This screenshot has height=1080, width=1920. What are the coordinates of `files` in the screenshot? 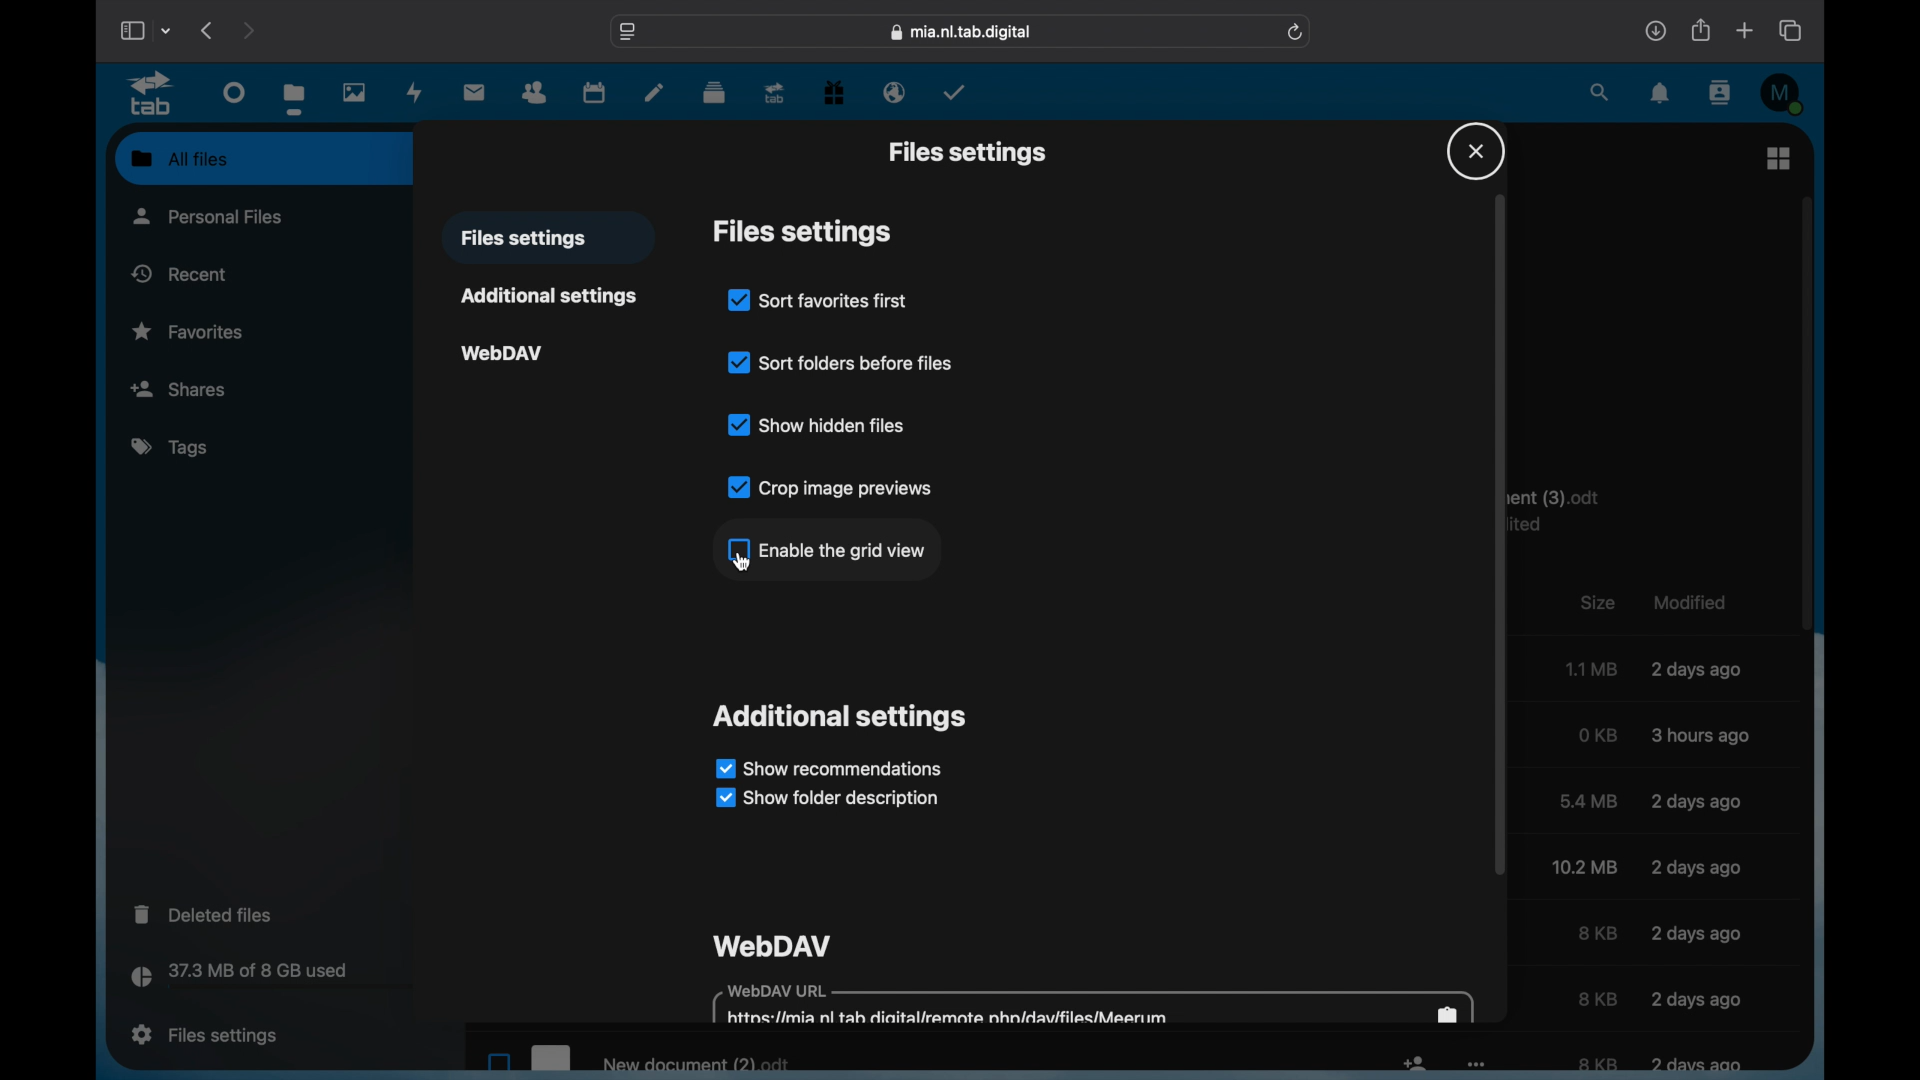 It's located at (296, 98).